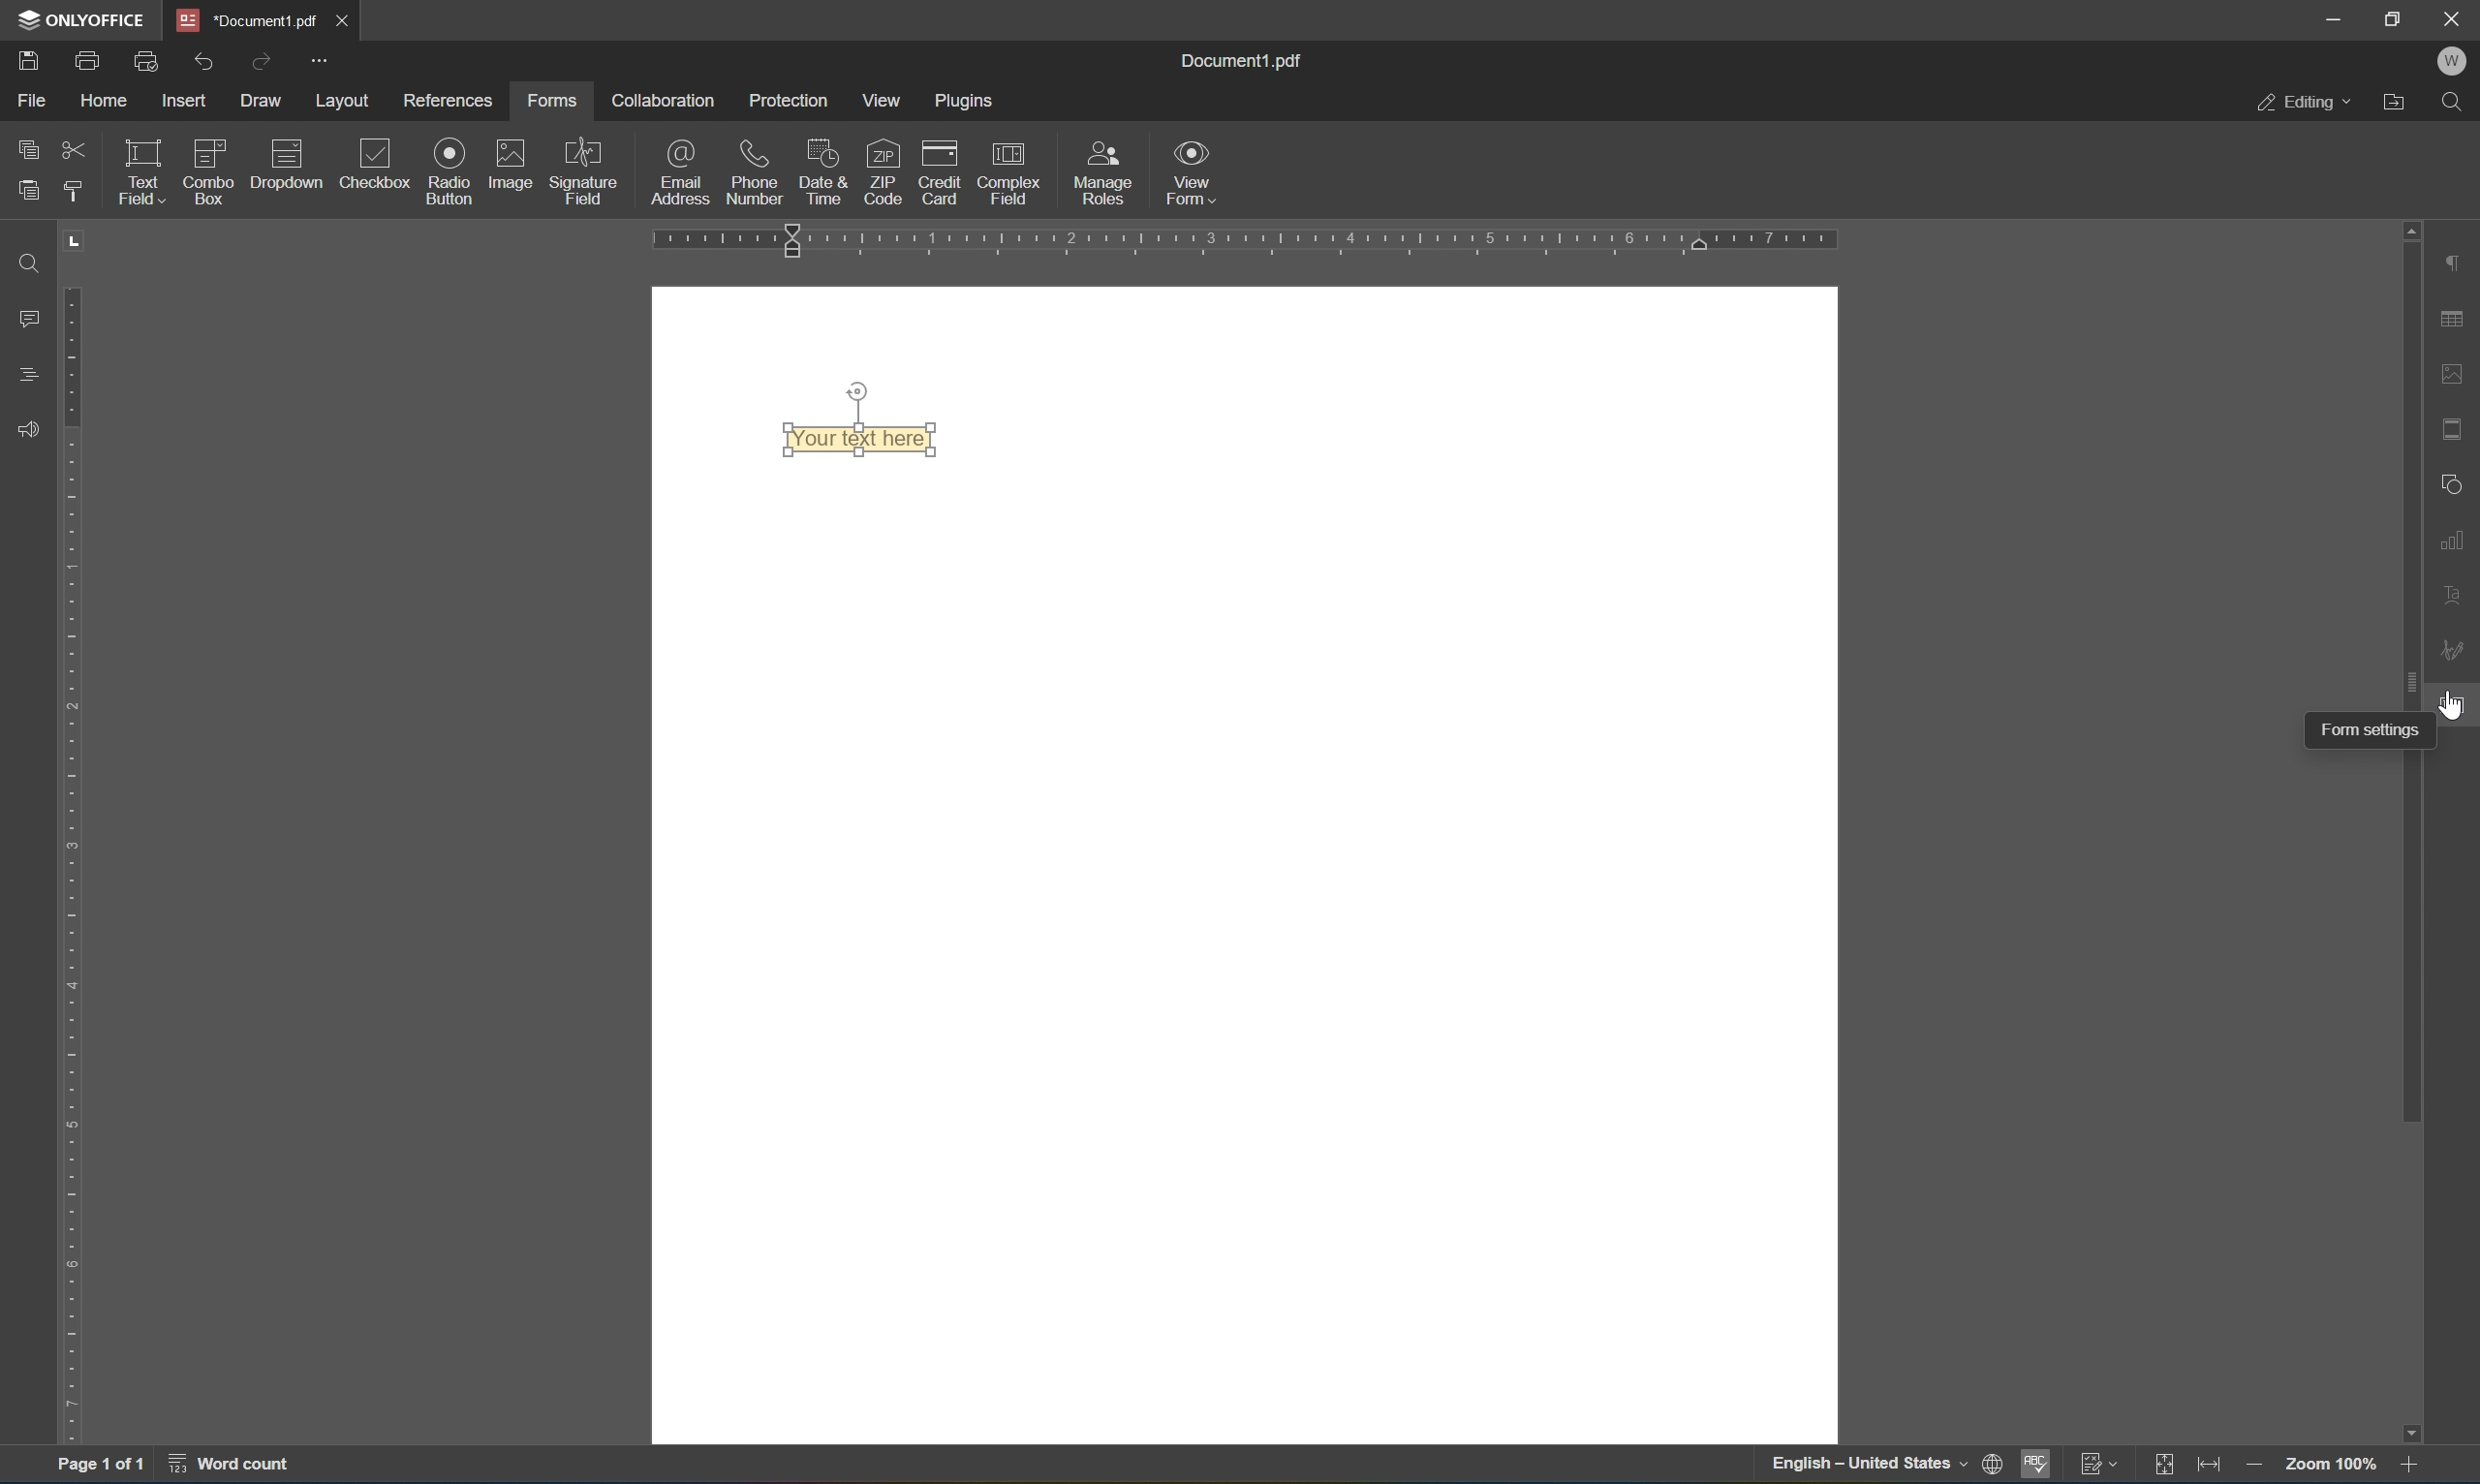 The height and width of the screenshot is (1484, 2480). I want to click on fit to width, so click(2212, 1468).